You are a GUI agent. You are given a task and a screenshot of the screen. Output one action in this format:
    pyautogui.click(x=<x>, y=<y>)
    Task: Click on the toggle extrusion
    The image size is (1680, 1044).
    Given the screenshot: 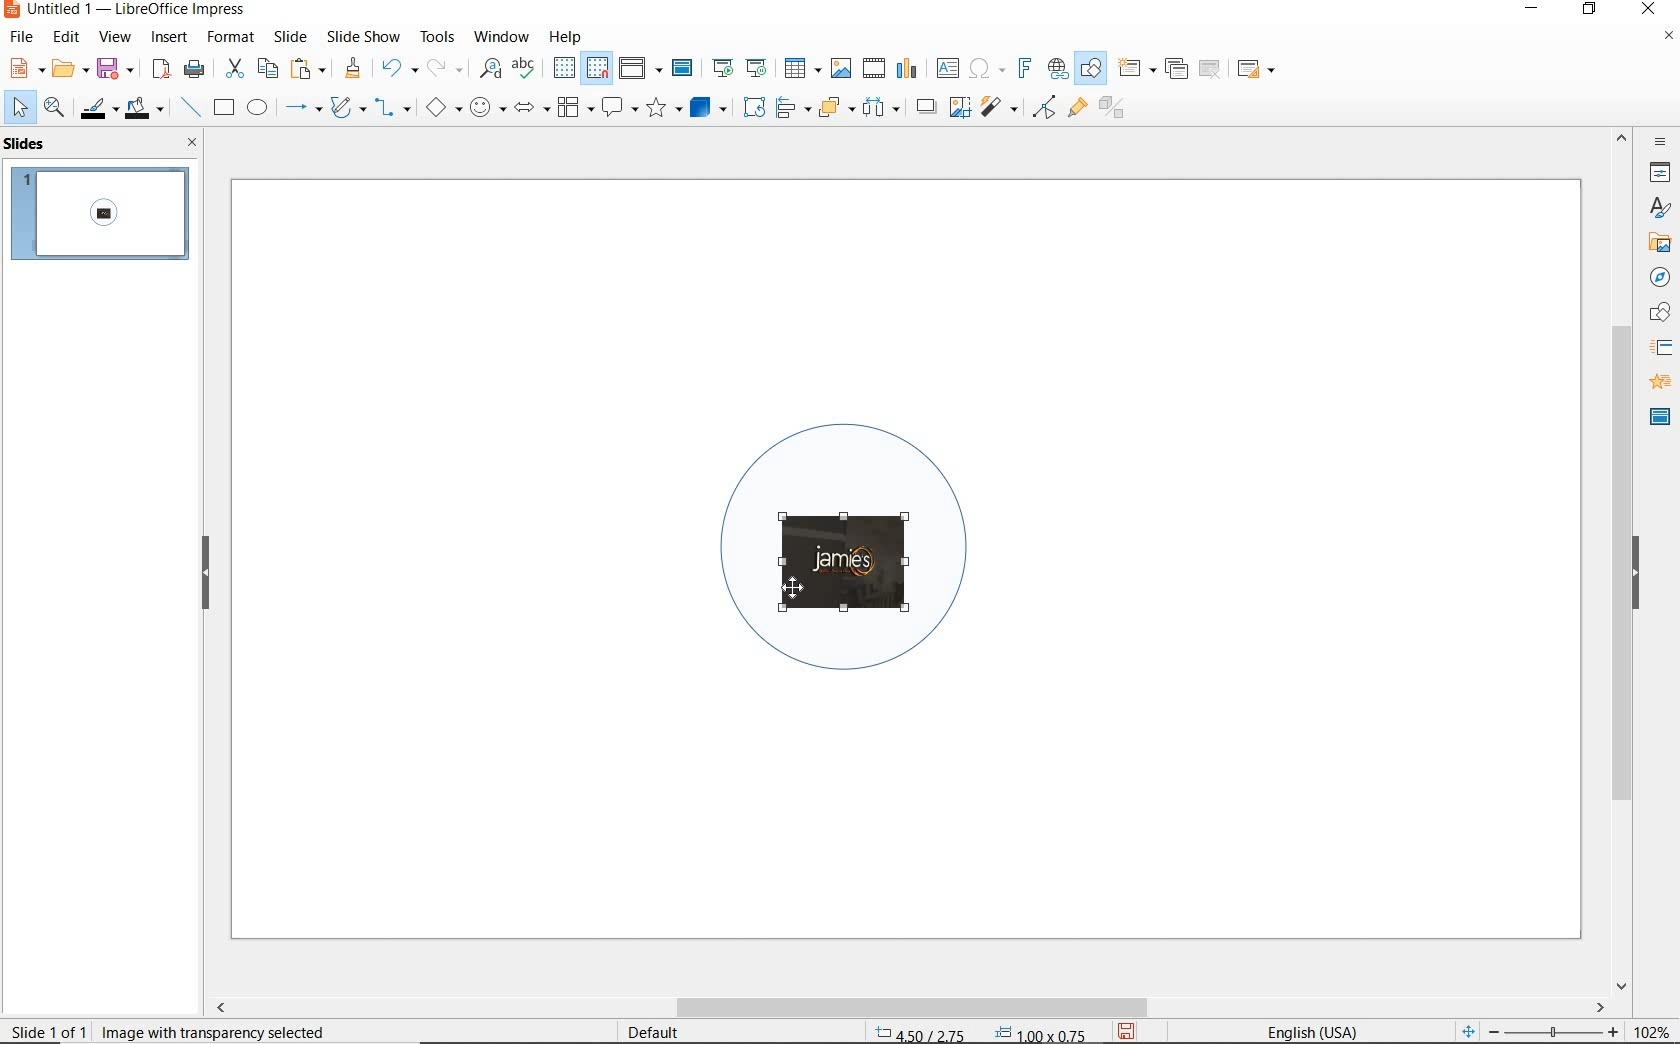 What is the action you would take?
    pyautogui.click(x=1117, y=110)
    